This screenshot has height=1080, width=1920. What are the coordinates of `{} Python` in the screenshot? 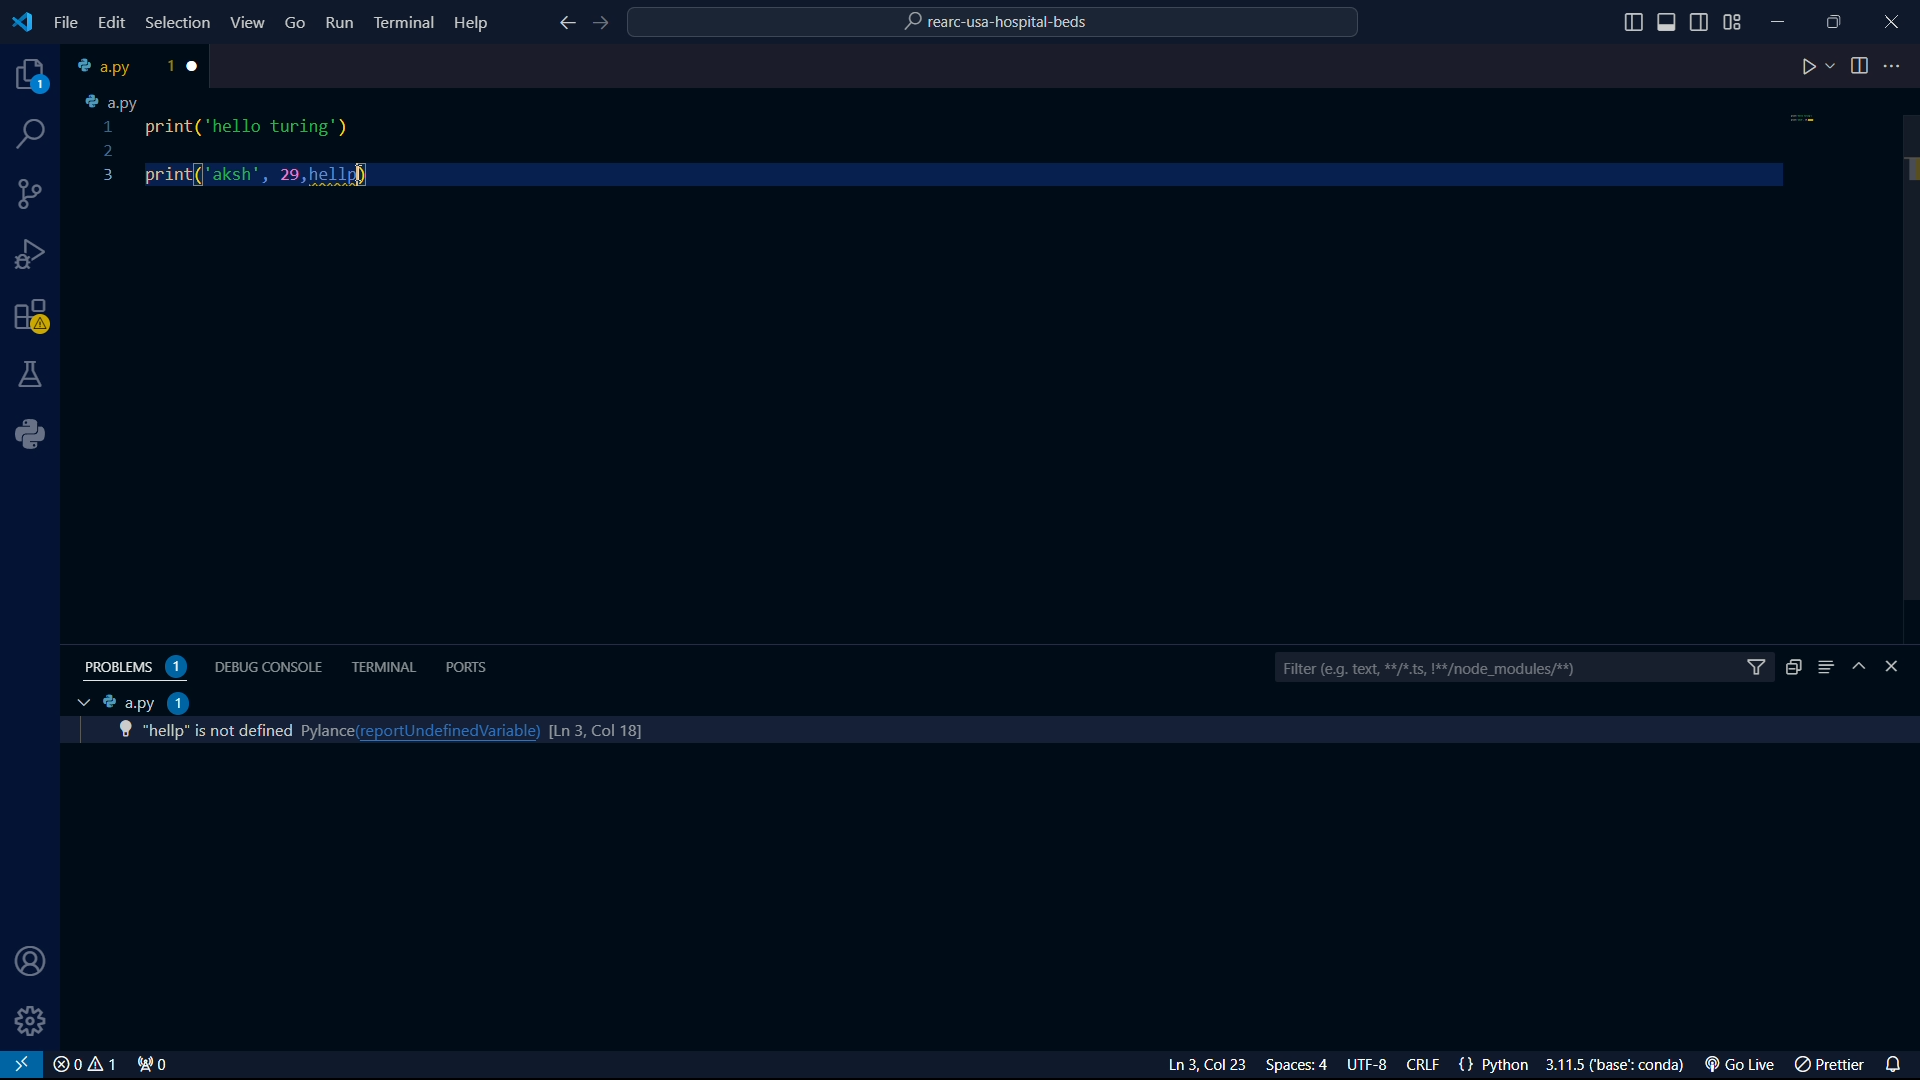 It's located at (1497, 1065).